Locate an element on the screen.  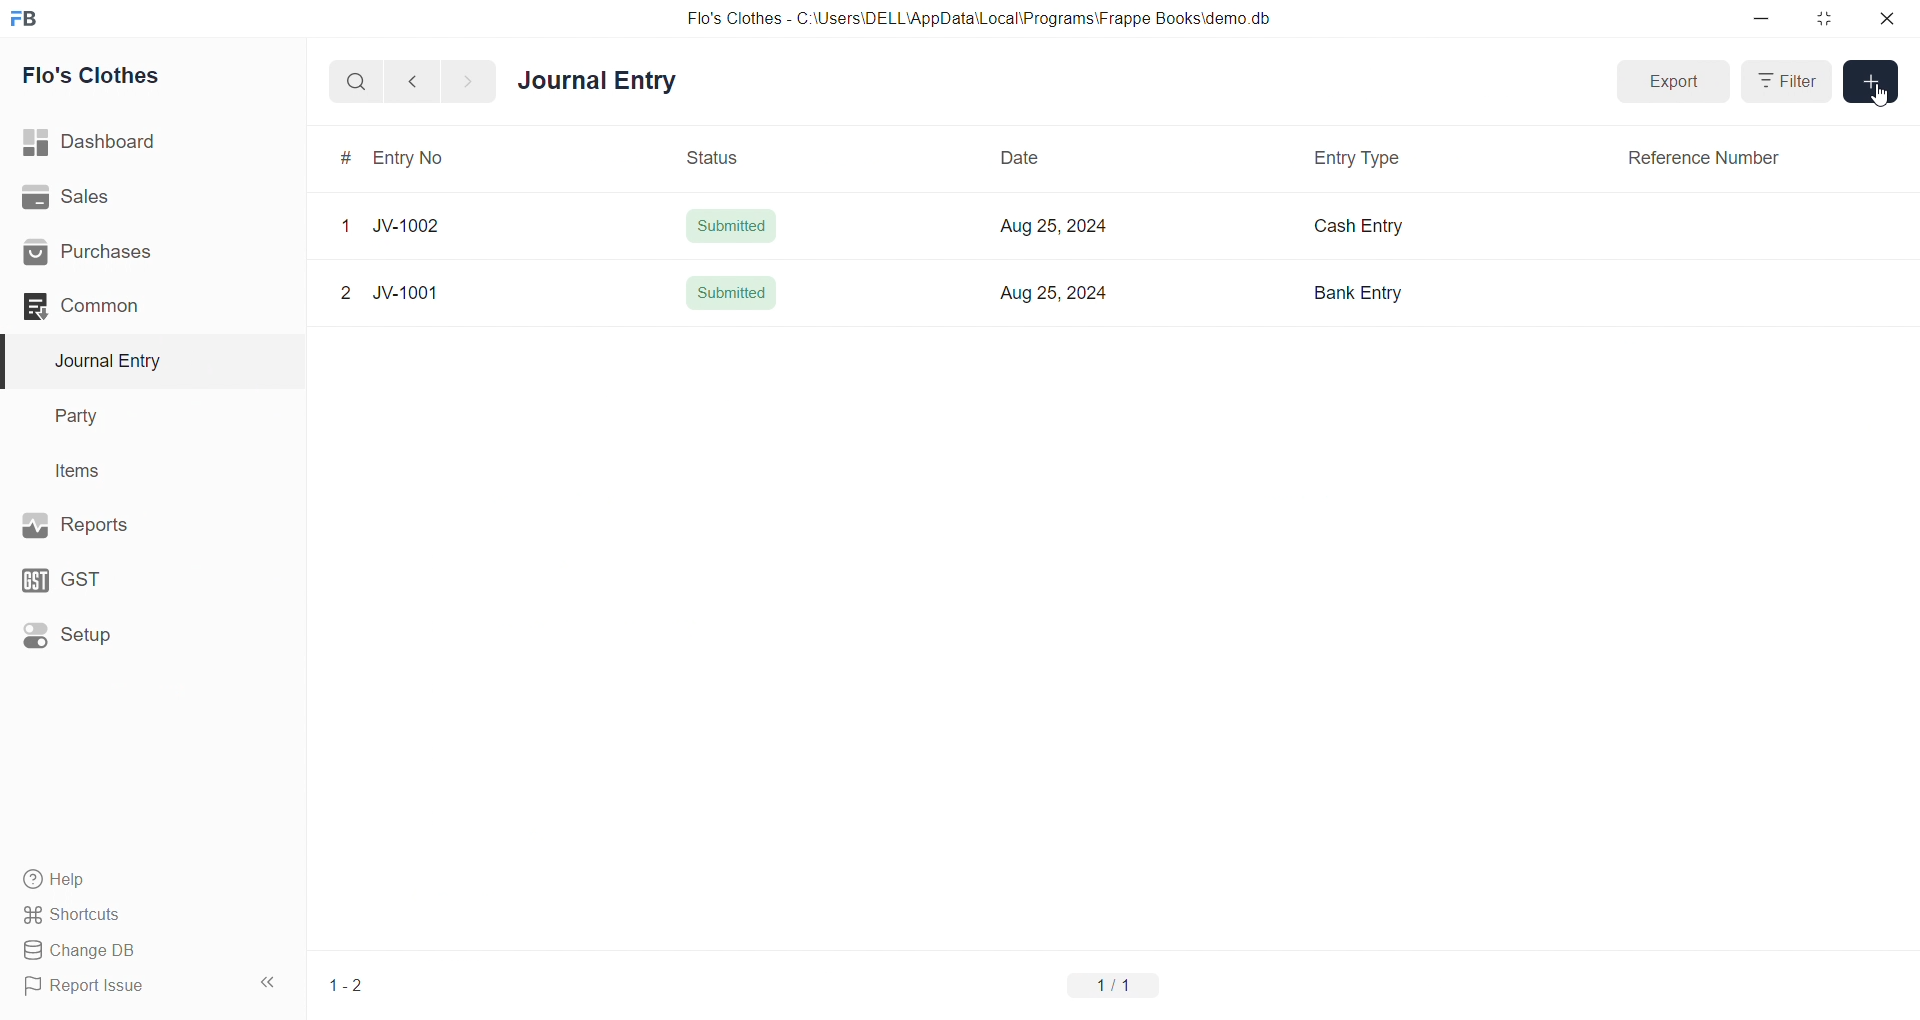
navigate forward is located at coordinates (467, 80).